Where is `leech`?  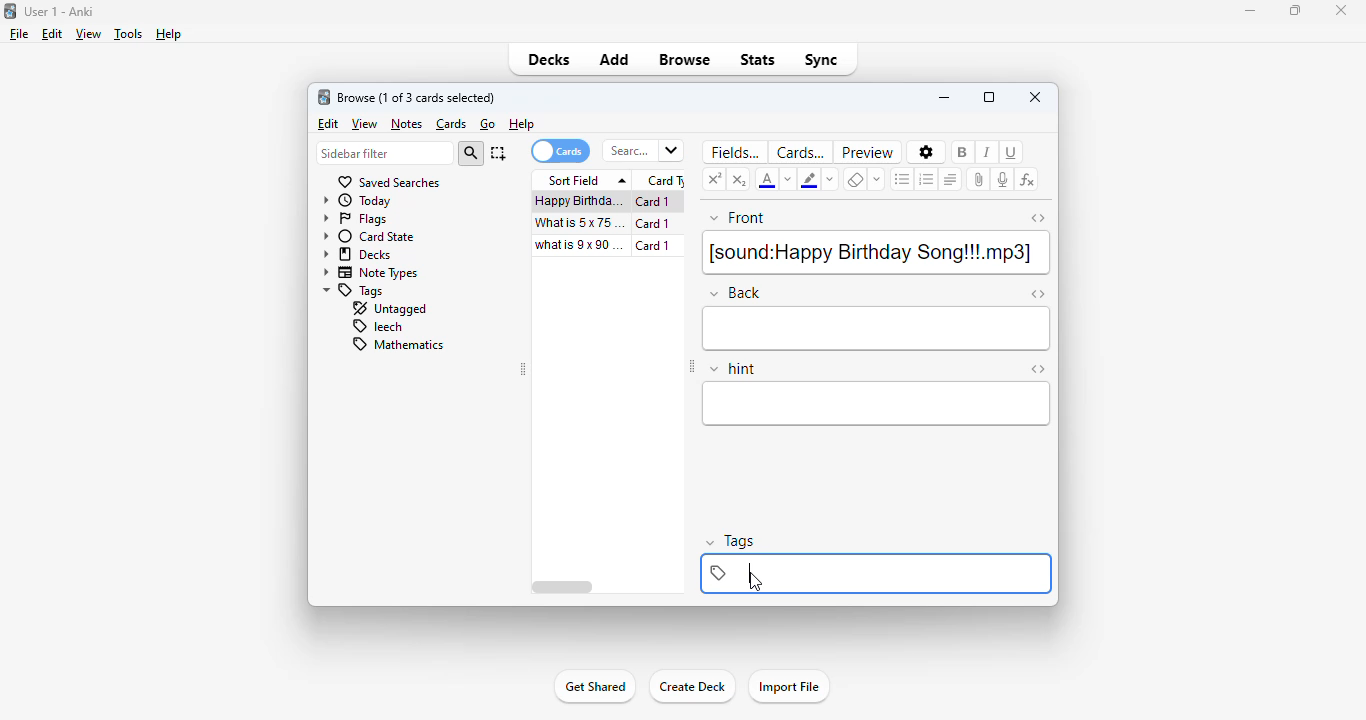 leech is located at coordinates (376, 327).